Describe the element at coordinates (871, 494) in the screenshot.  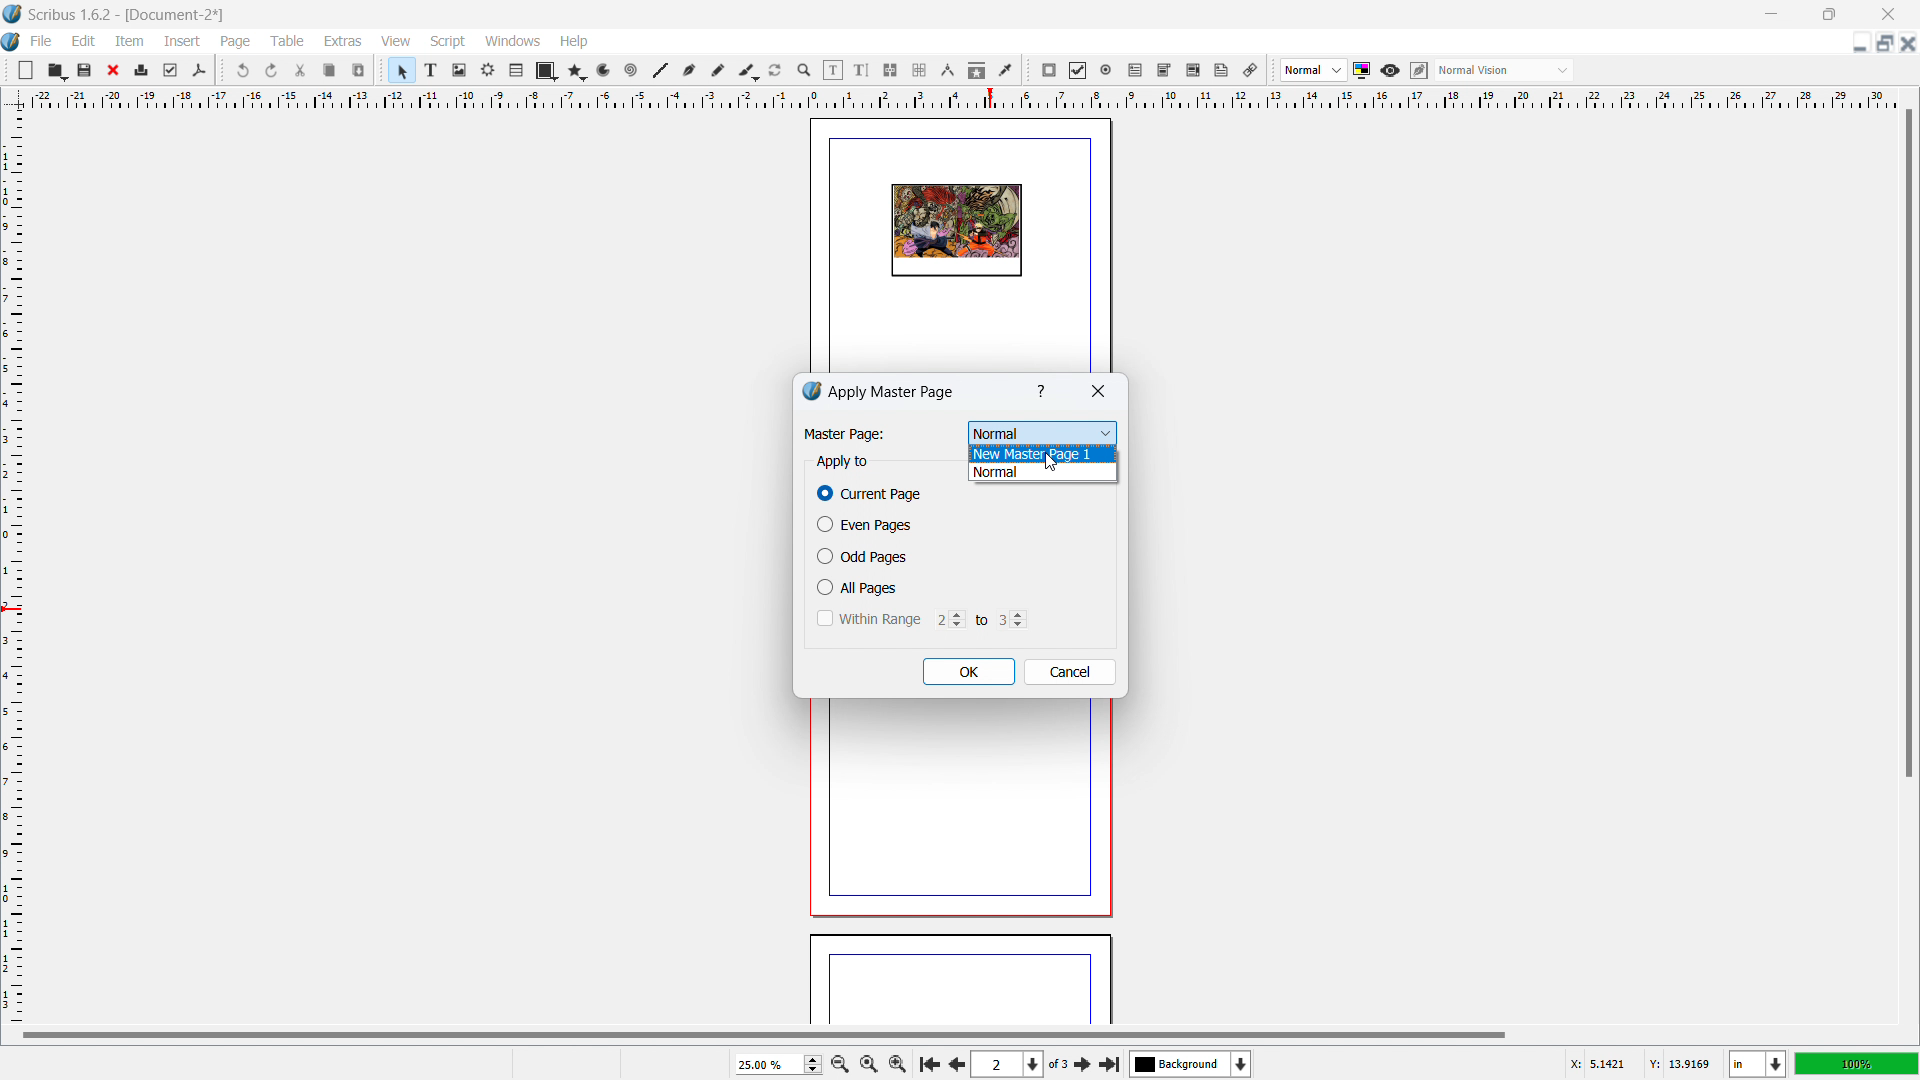
I see `current page checkbox` at that location.